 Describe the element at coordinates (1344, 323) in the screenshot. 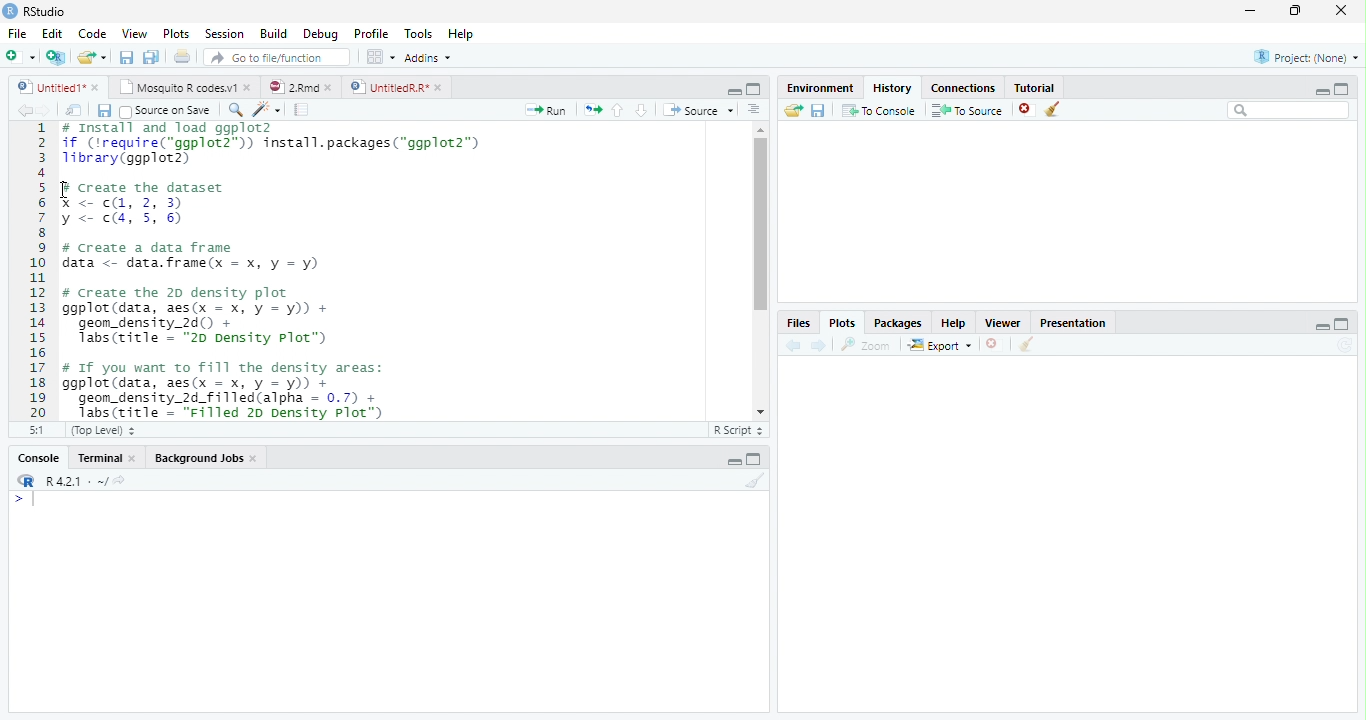

I see `maximize` at that location.